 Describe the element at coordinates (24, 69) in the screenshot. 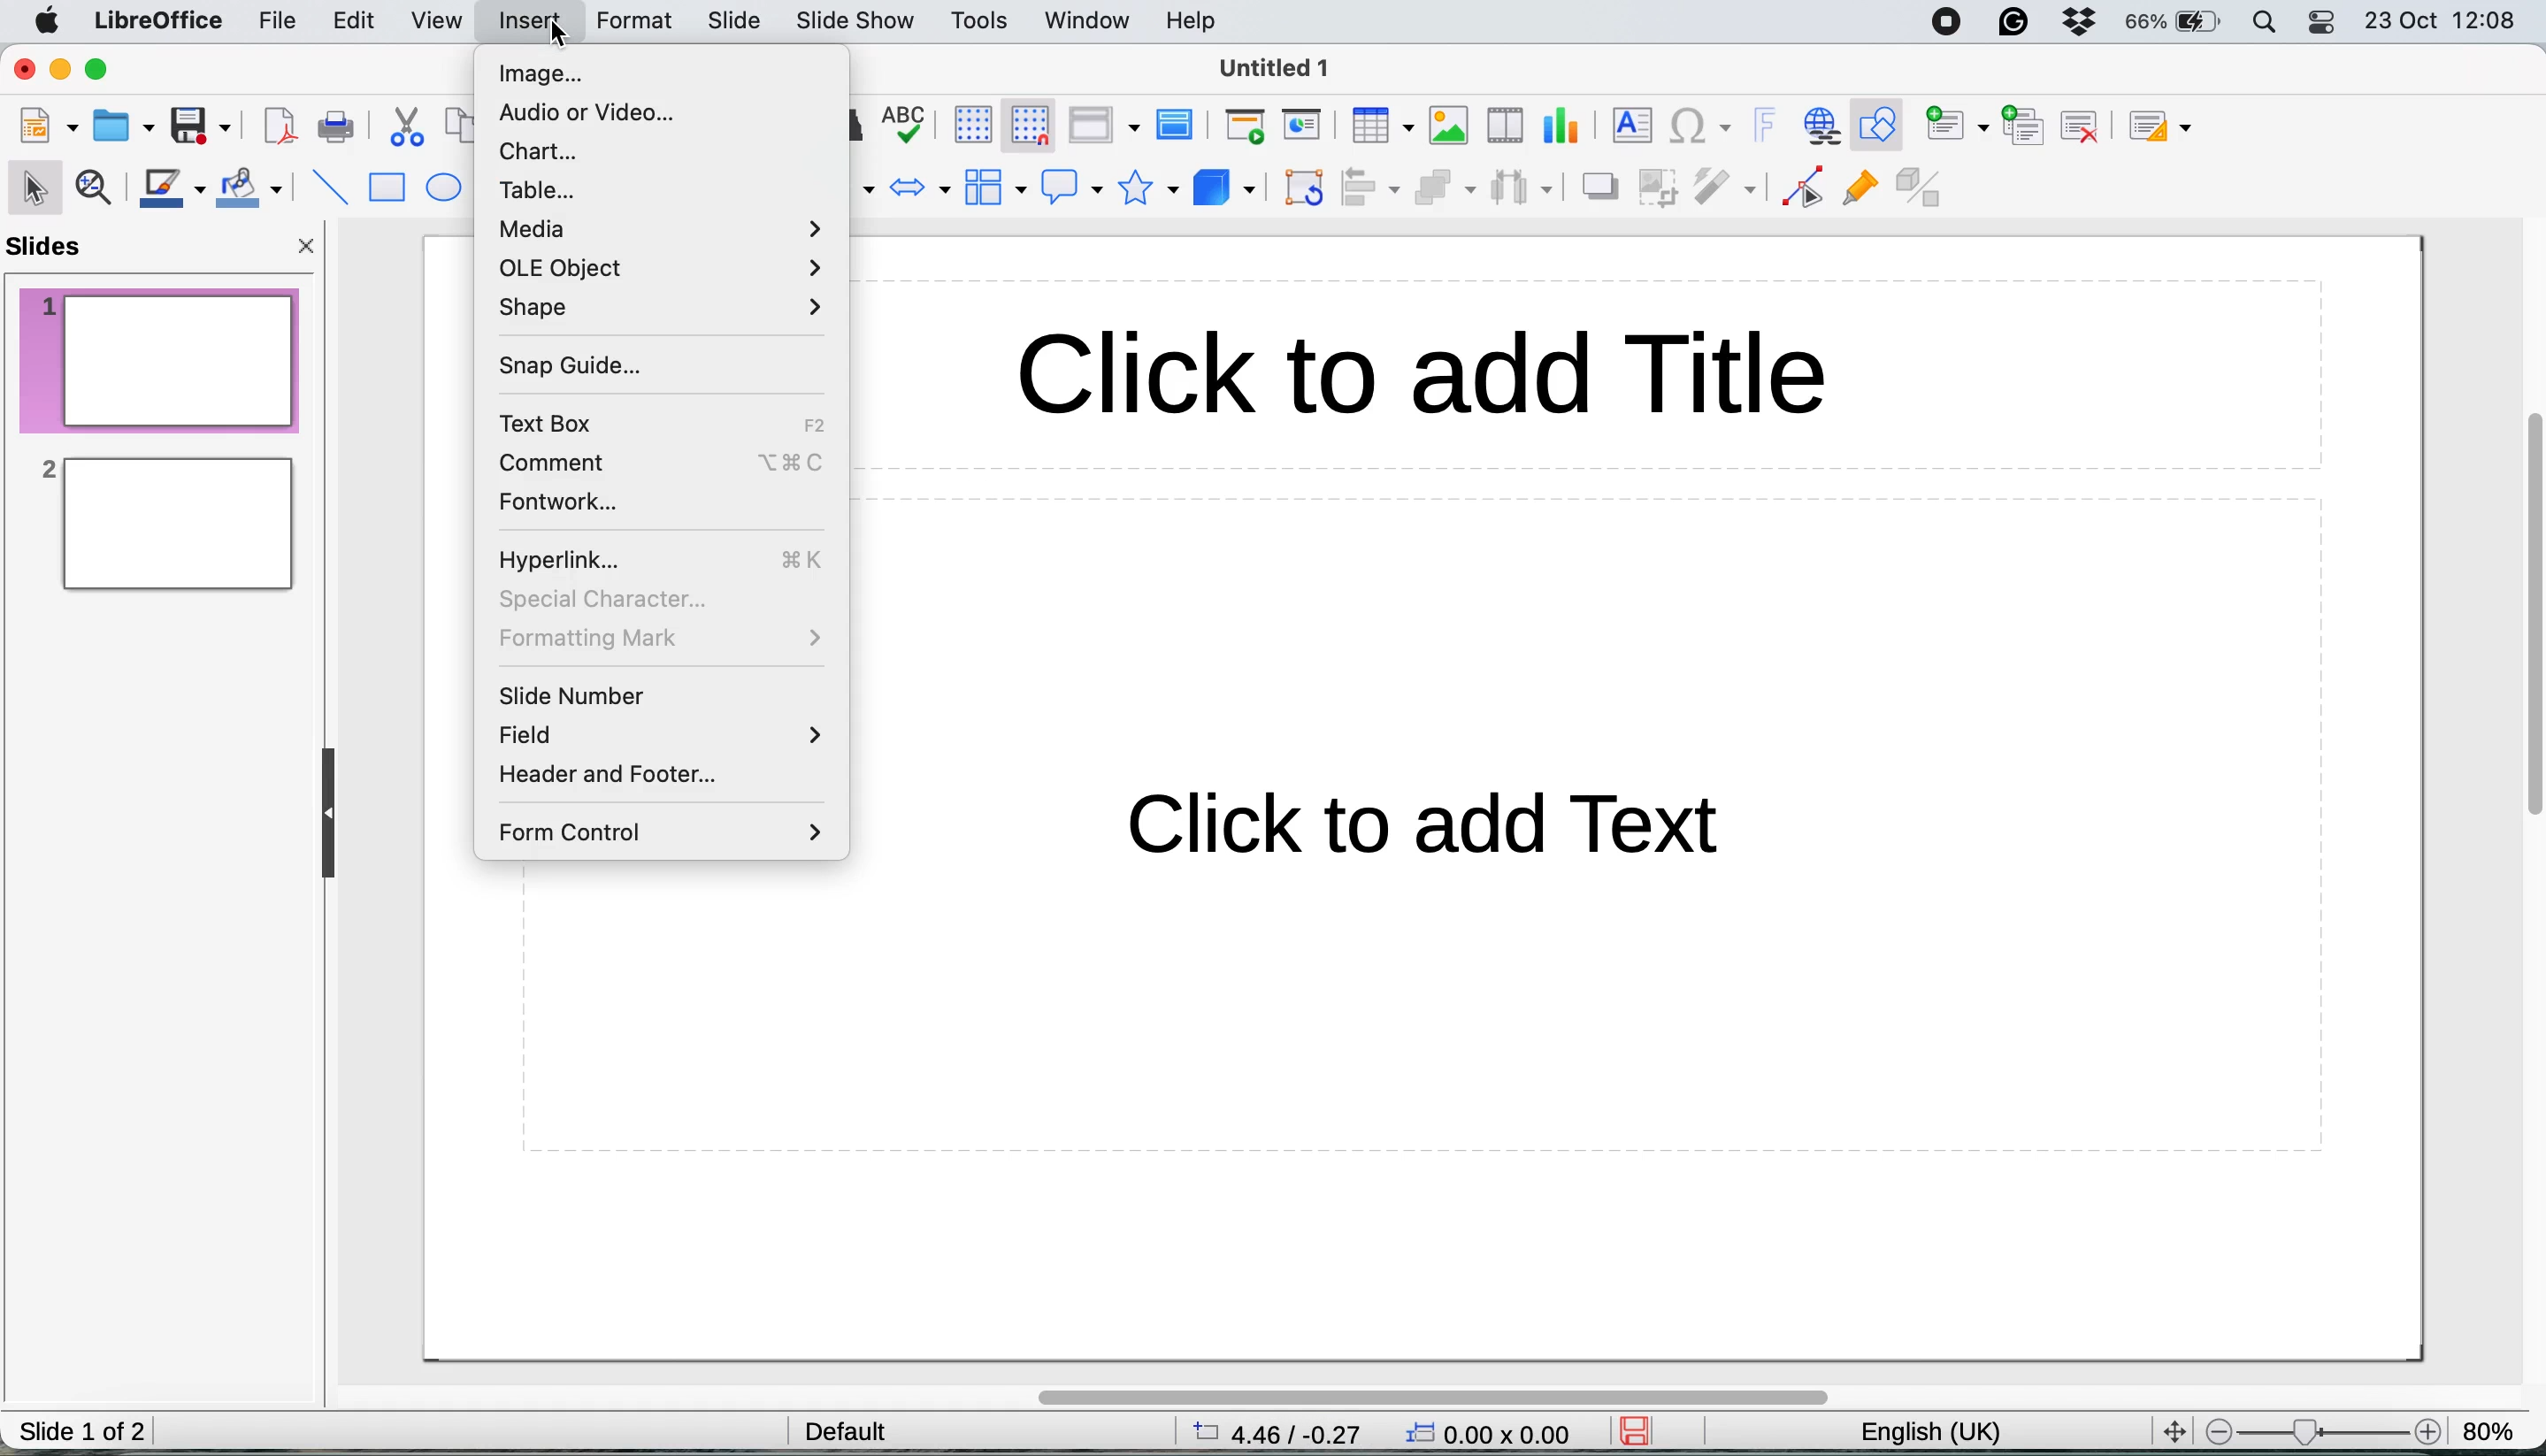

I see `close` at that location.